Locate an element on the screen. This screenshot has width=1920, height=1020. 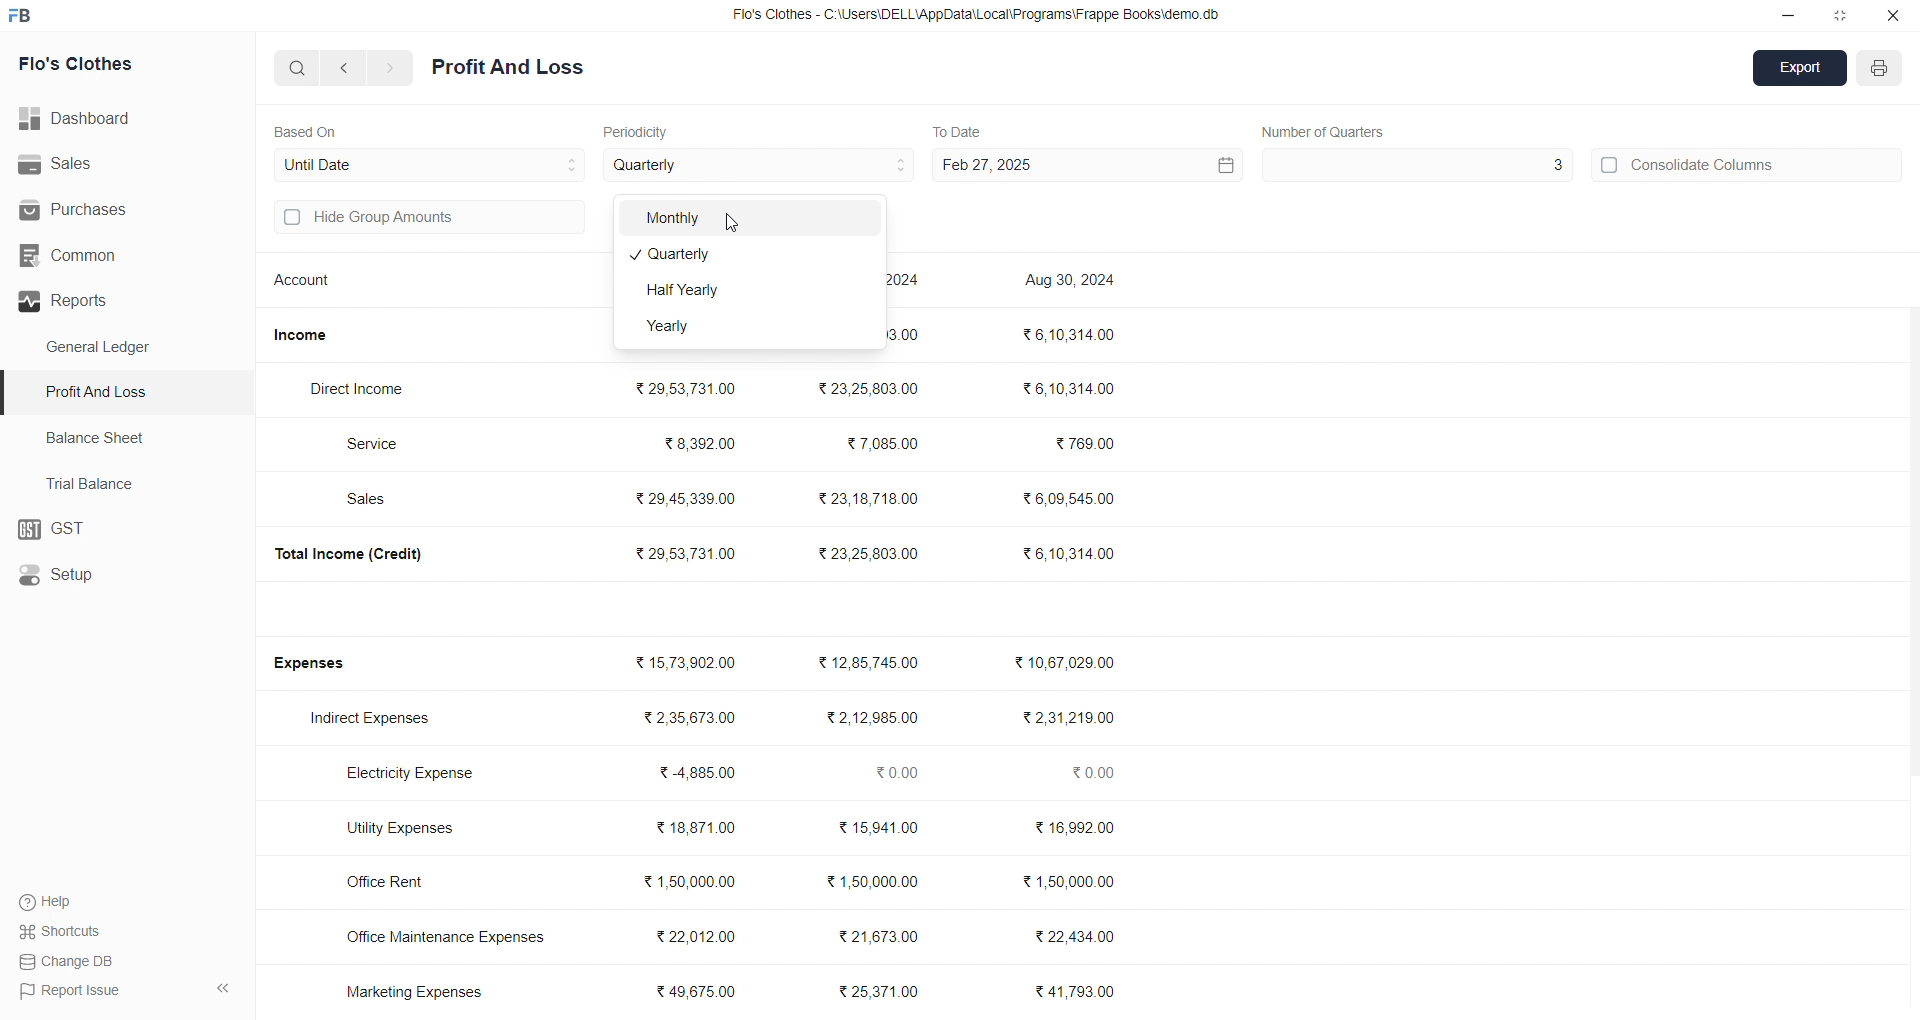
Aug 30, 2024 is located at coordinates (1073, 282).